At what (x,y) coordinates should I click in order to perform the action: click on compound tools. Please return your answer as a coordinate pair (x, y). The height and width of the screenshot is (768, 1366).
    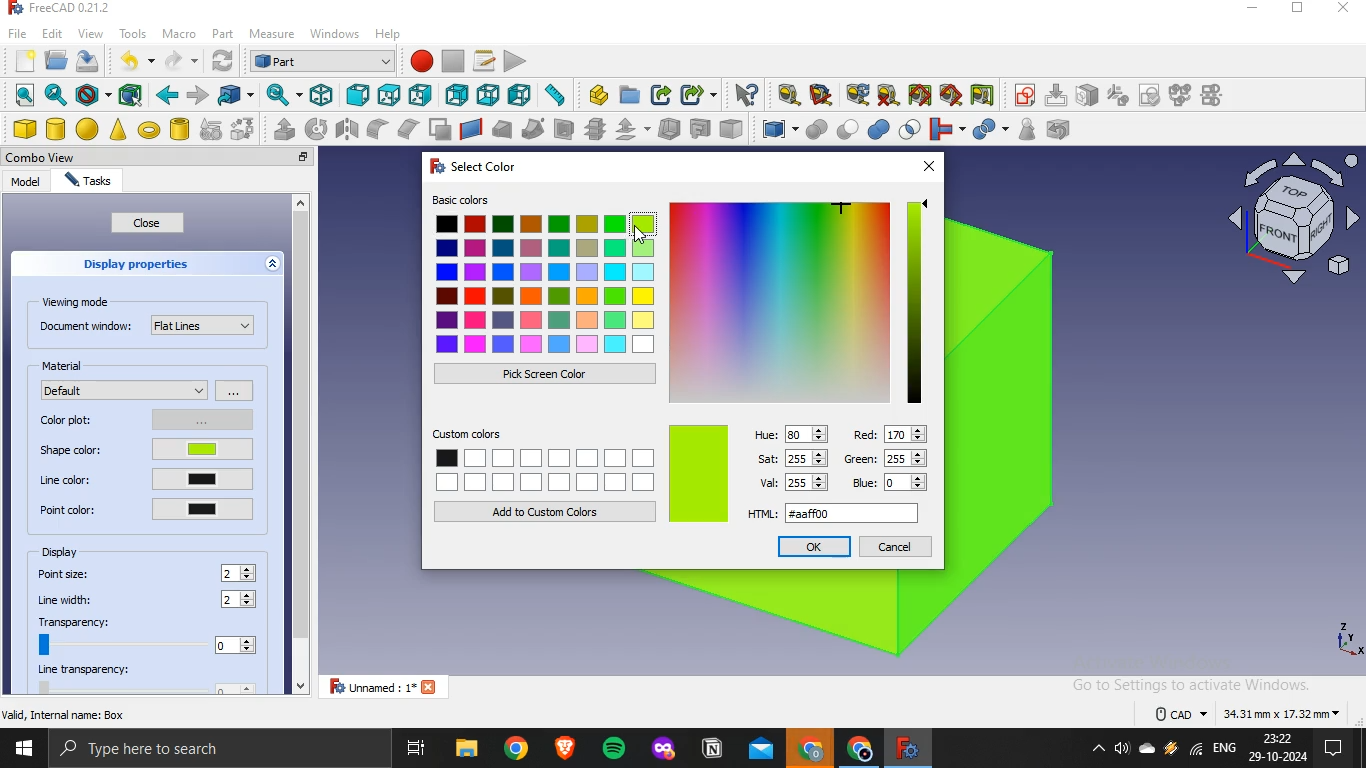
    Looking at the image, I should click on (771, 130).